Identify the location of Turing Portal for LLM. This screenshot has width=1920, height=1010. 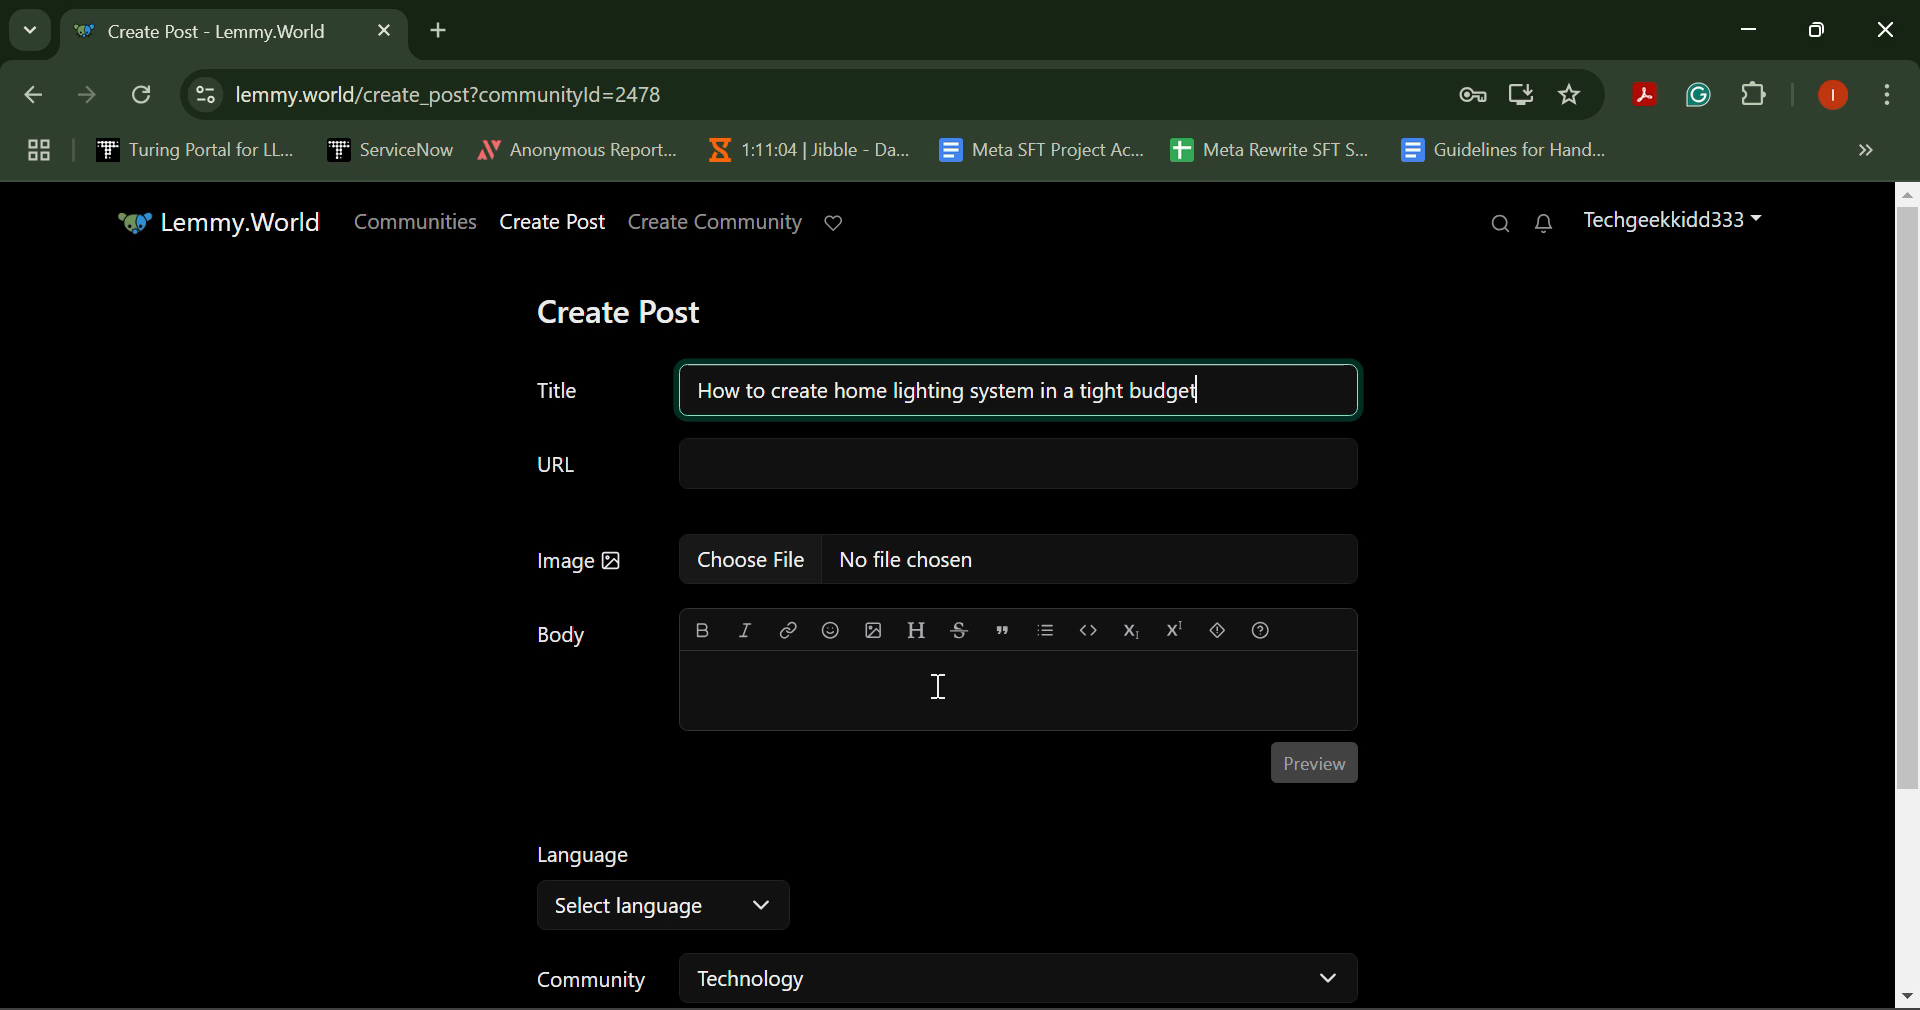
(191, 149).